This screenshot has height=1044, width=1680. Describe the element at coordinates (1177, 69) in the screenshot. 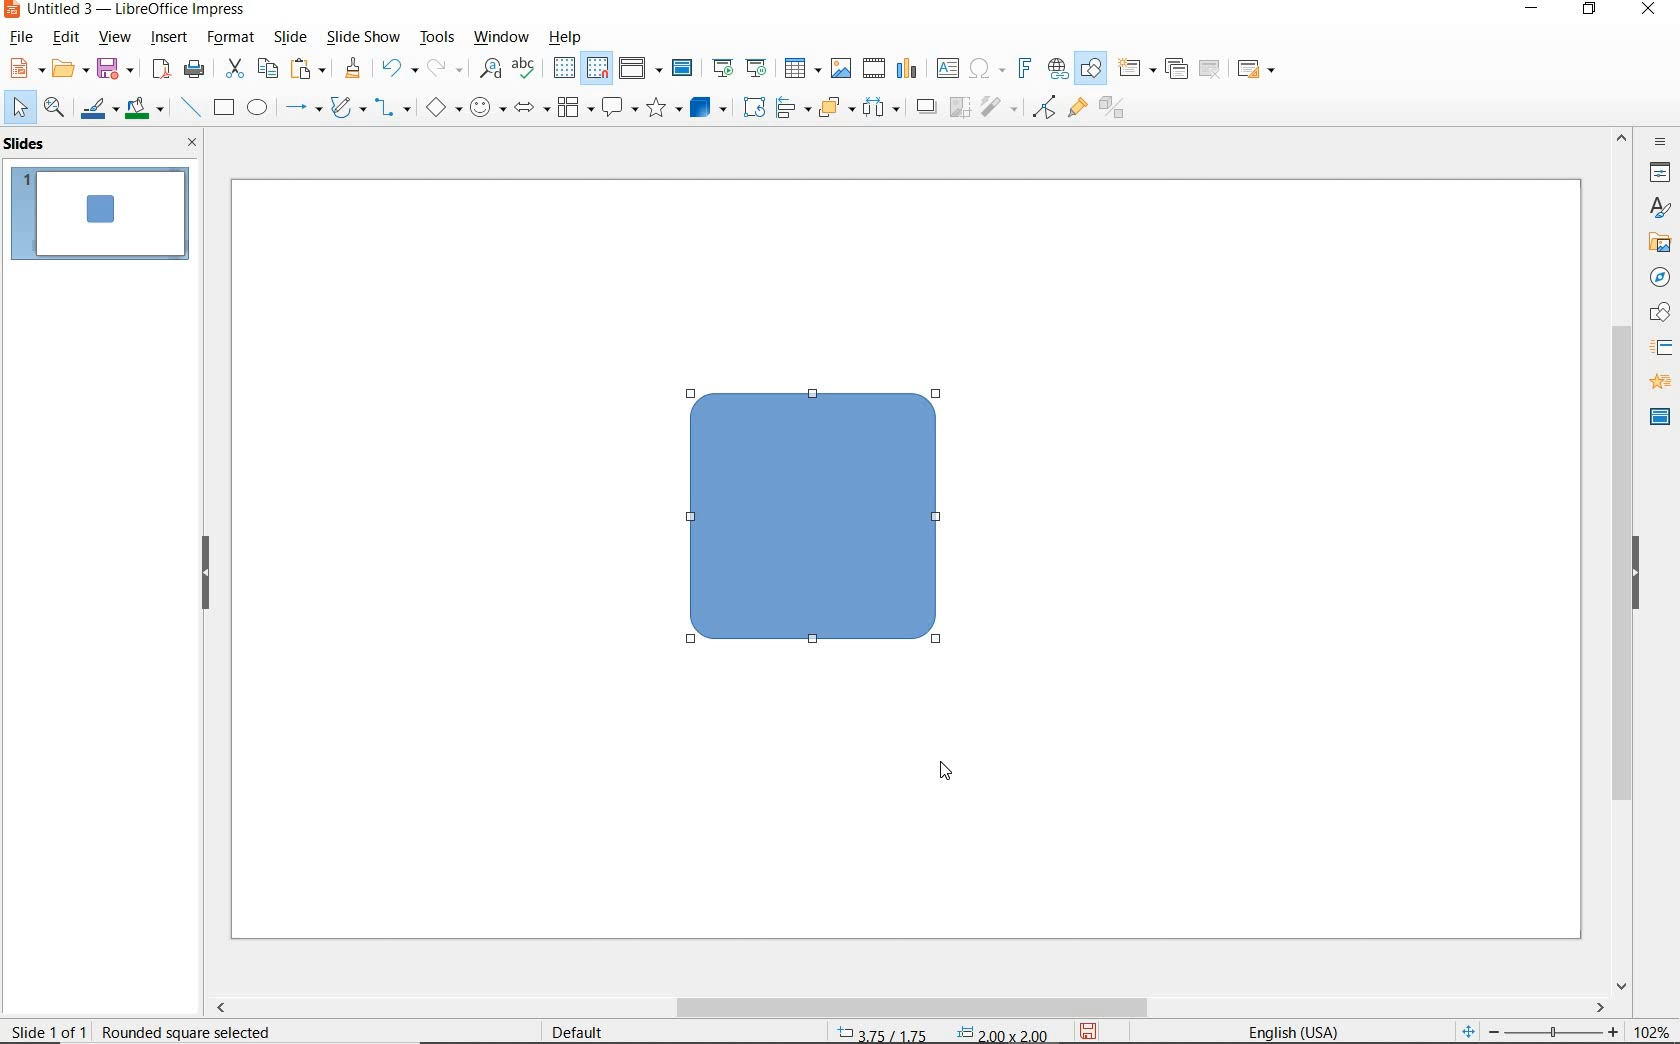

I see `duplicate slide` at that location.